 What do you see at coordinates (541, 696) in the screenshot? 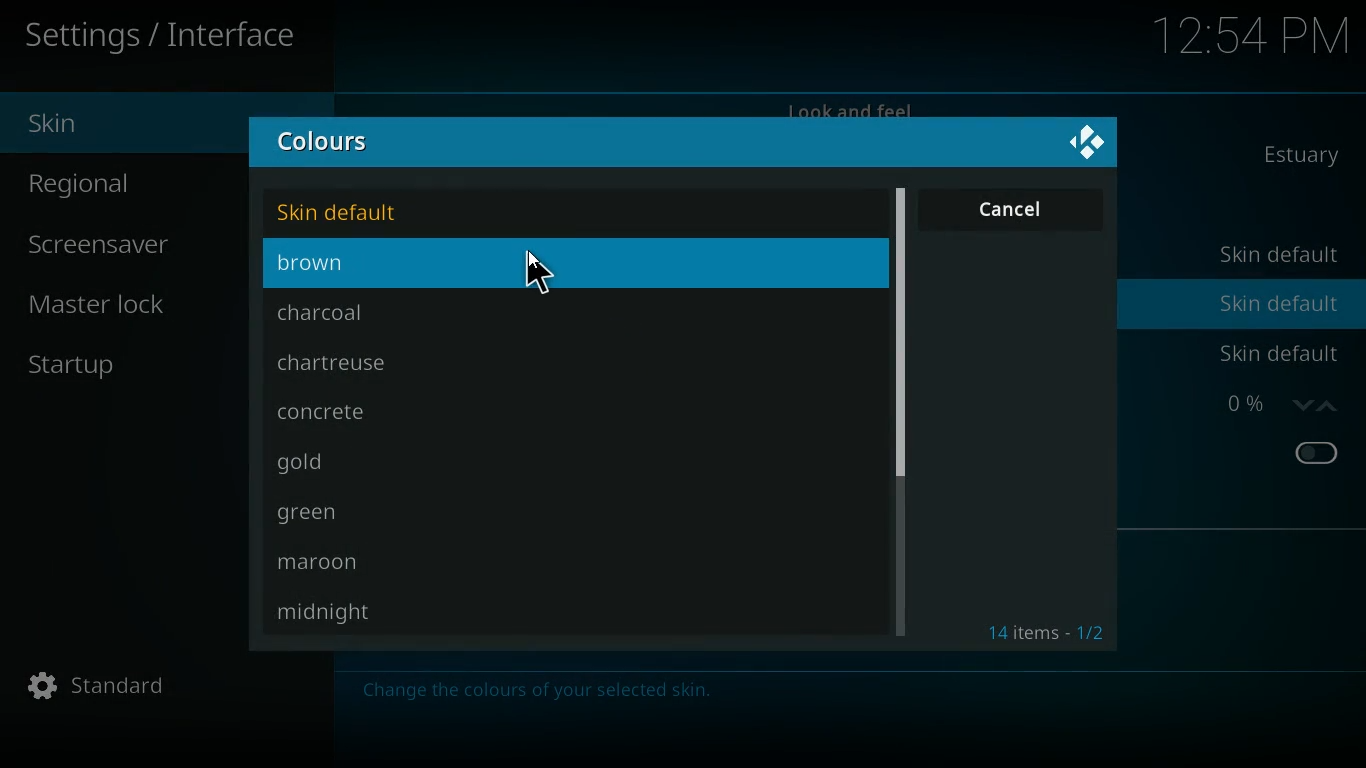
I see `message` at bounding box center [541, 696].